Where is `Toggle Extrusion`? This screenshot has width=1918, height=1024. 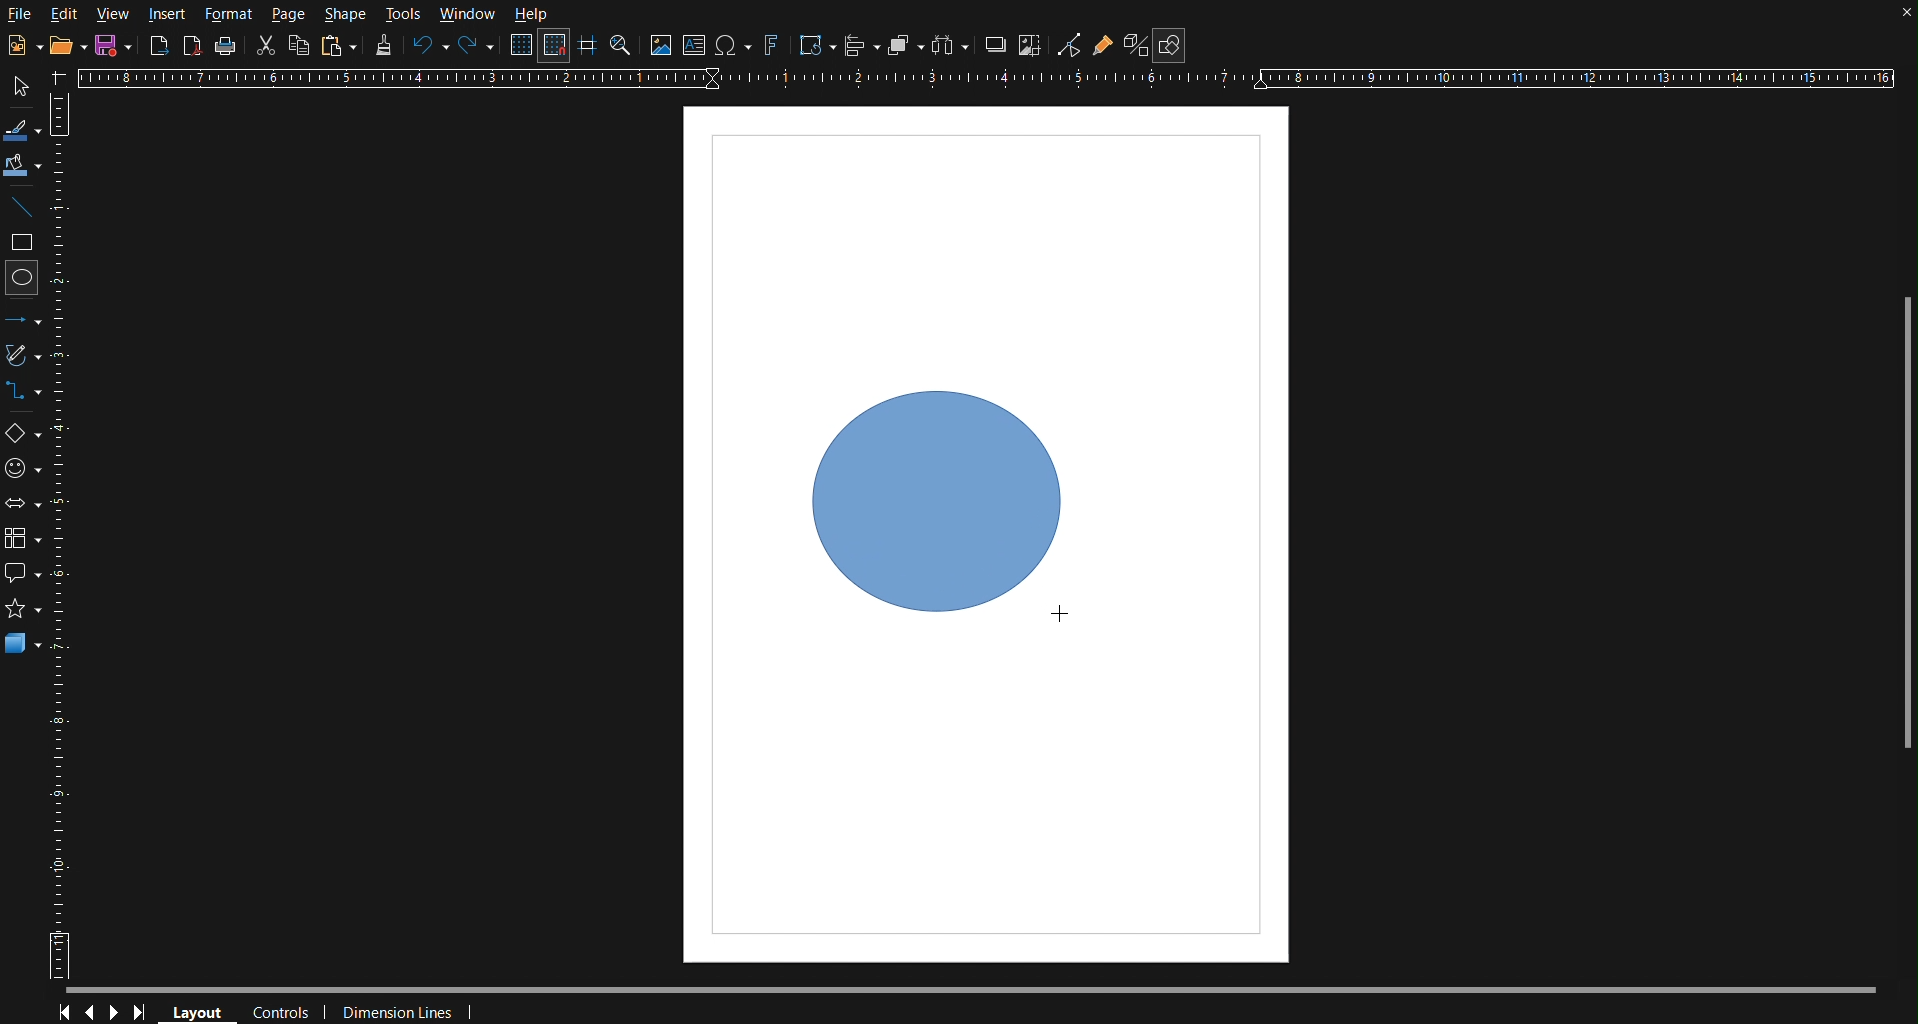
Toggle Extrusion is located at coordinates (1135, 46).